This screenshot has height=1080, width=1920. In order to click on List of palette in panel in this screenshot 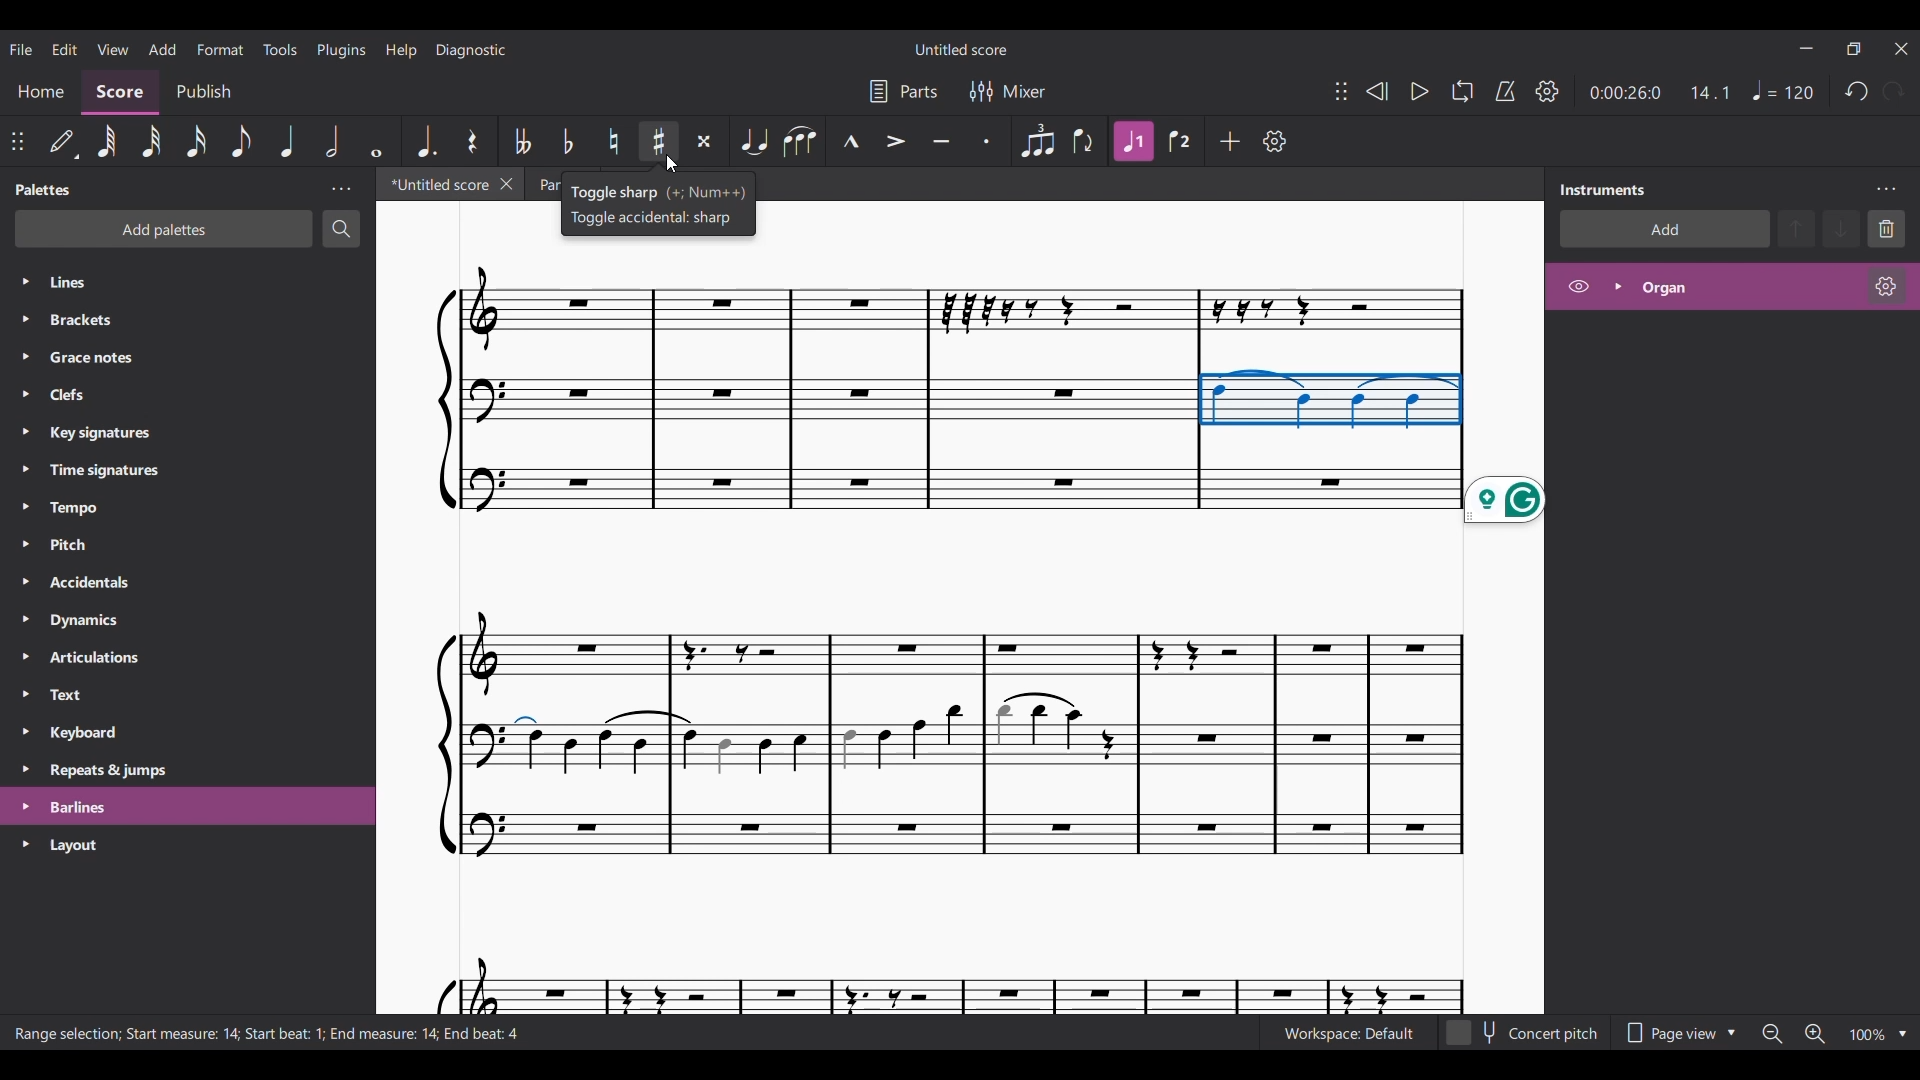, I will do `click(208, 524)`.